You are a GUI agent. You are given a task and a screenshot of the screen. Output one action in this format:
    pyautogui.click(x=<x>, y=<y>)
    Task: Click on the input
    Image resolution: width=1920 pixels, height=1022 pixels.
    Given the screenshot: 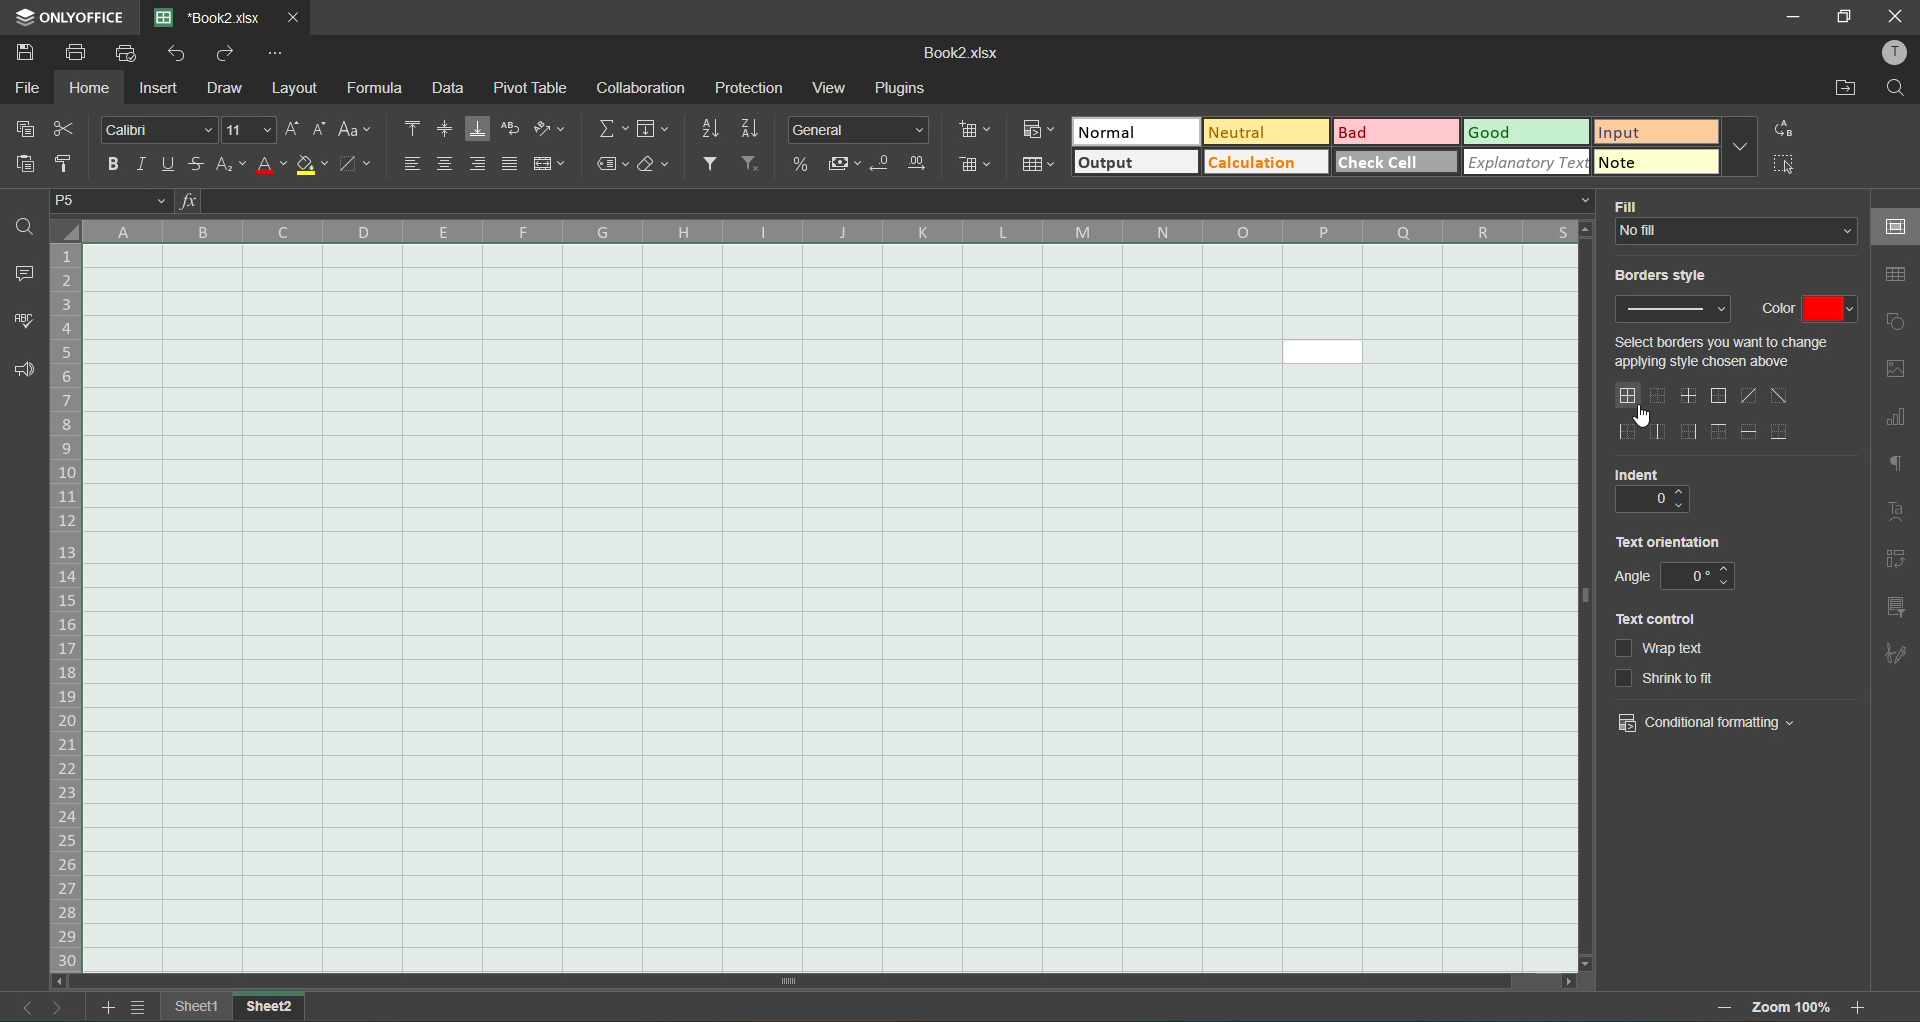 What is the action you would take?
    pyautogui.click(x=1654, y=132)
    